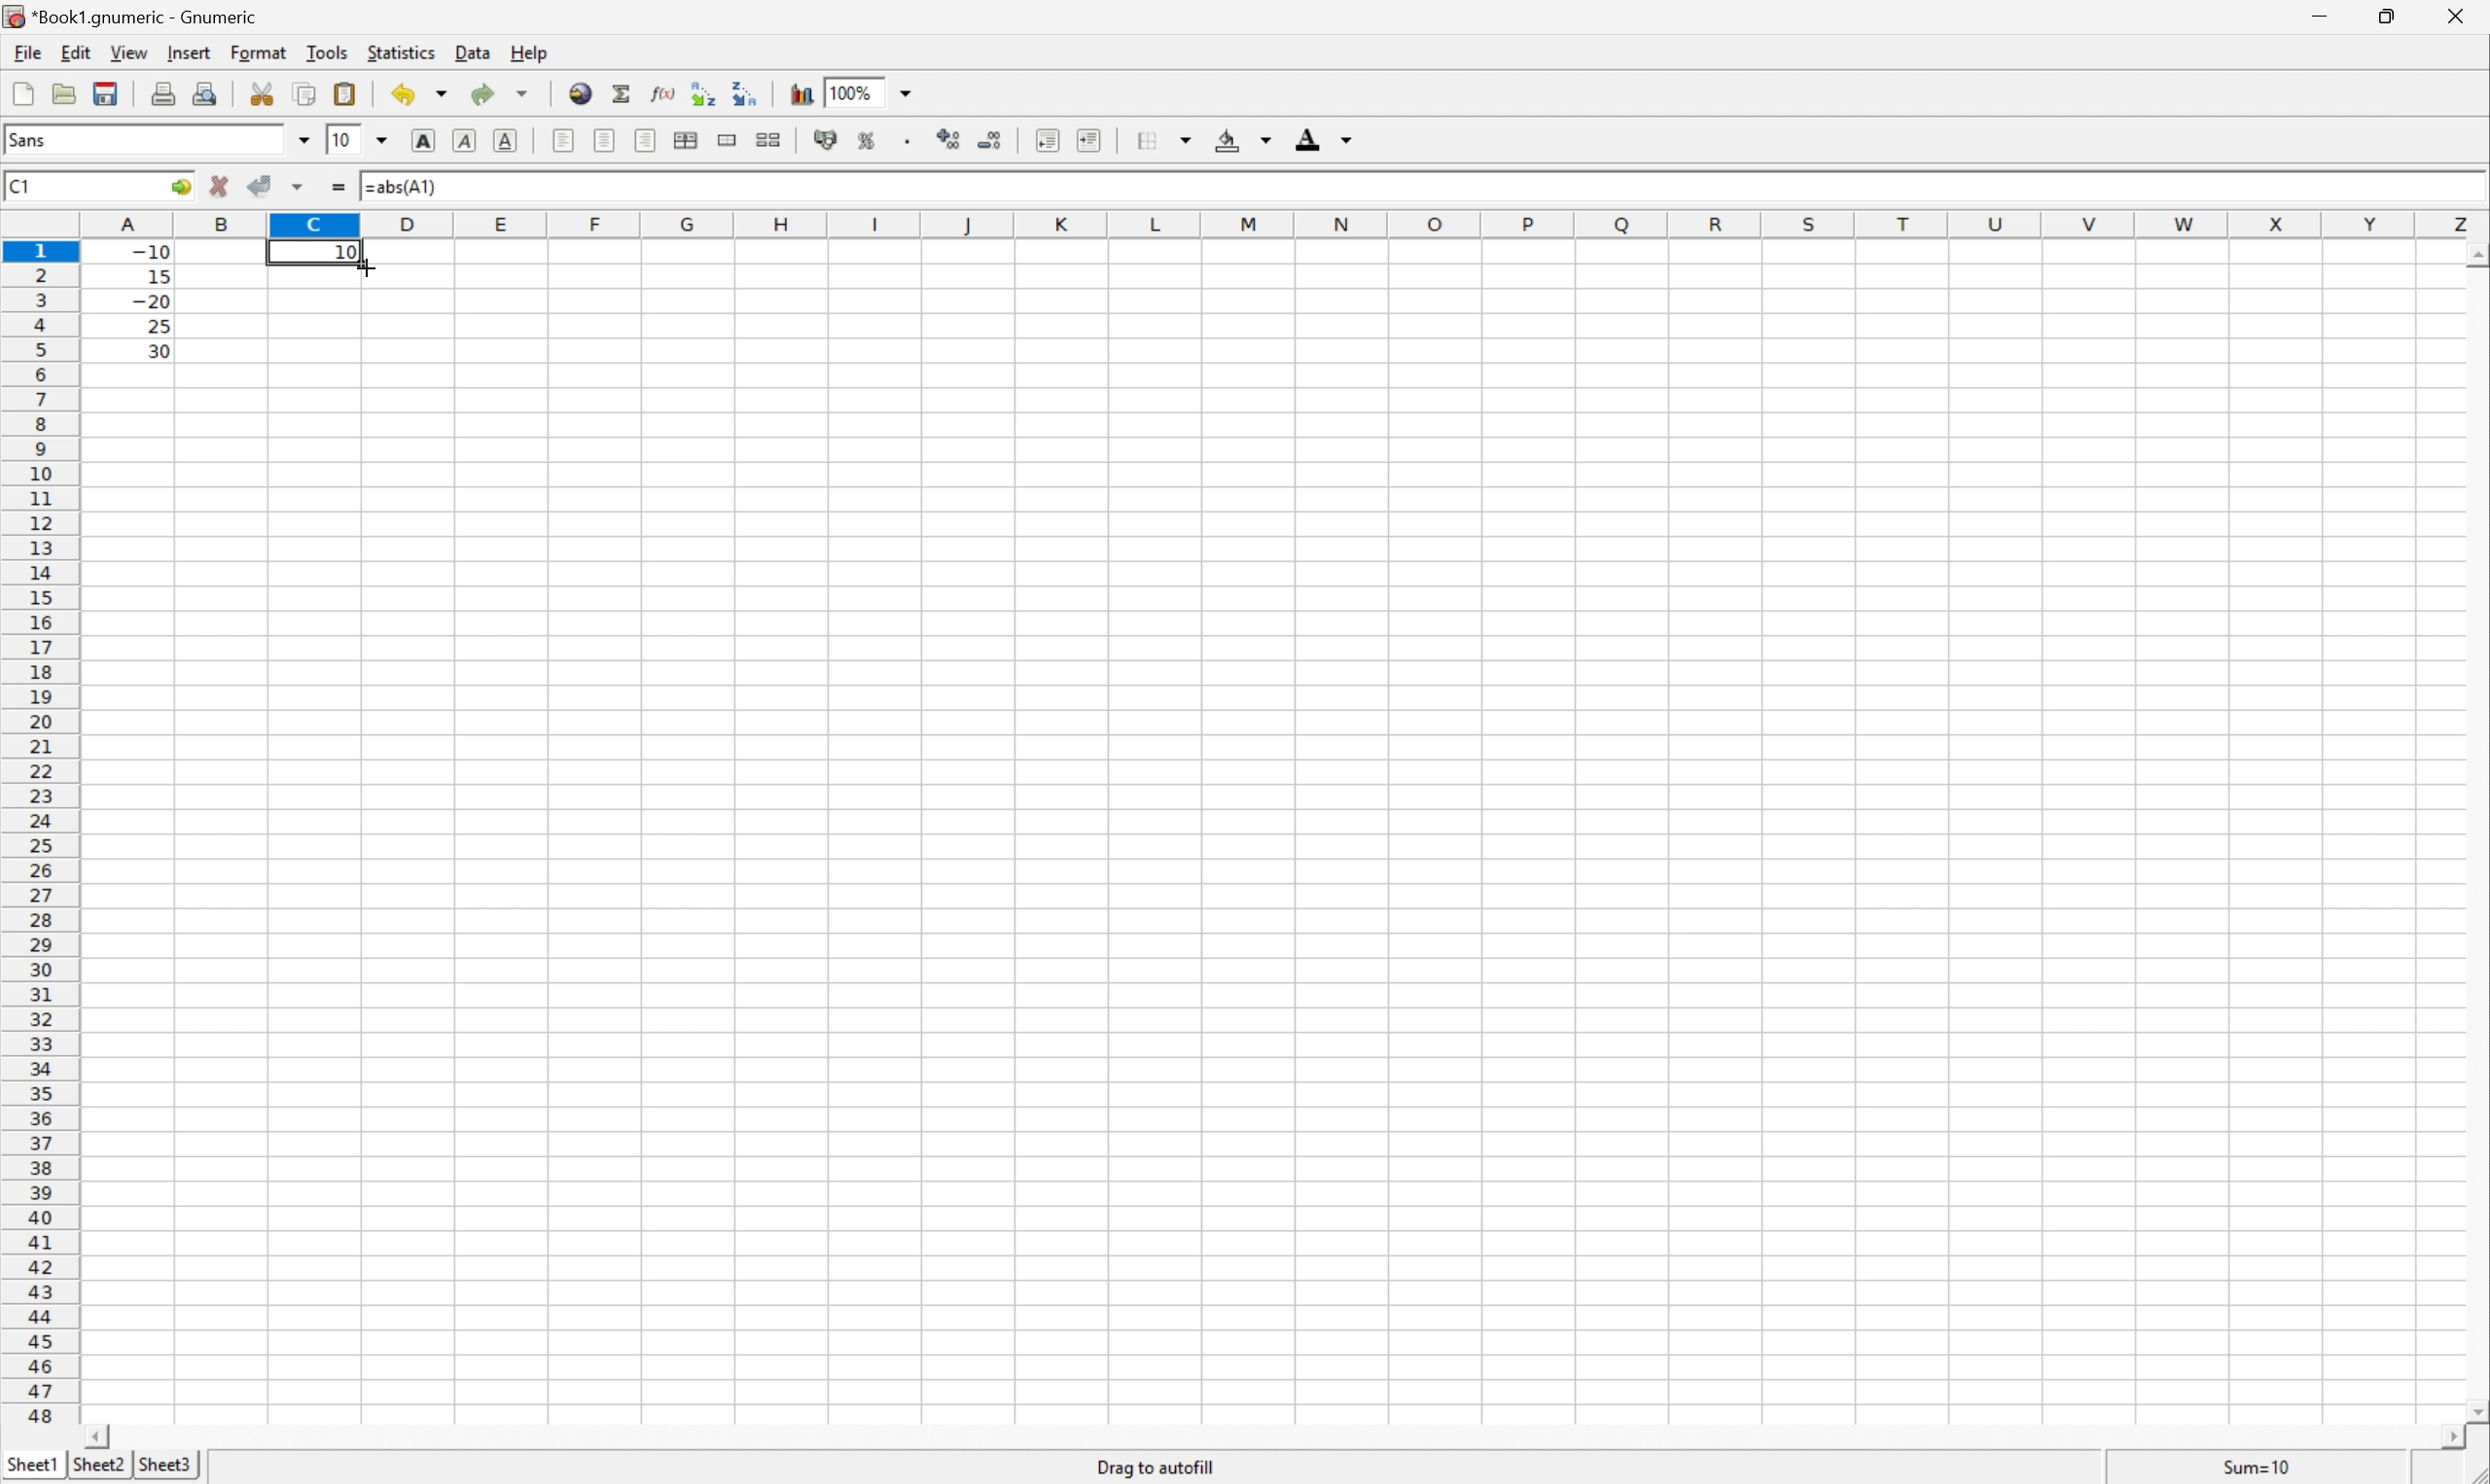 Image resolution: width=2490 pixels, height=1484 pixels. What do you see at coordinates (606, 140) in the screenshot?
I see `center horizontally` at bounding box center [606, 140].